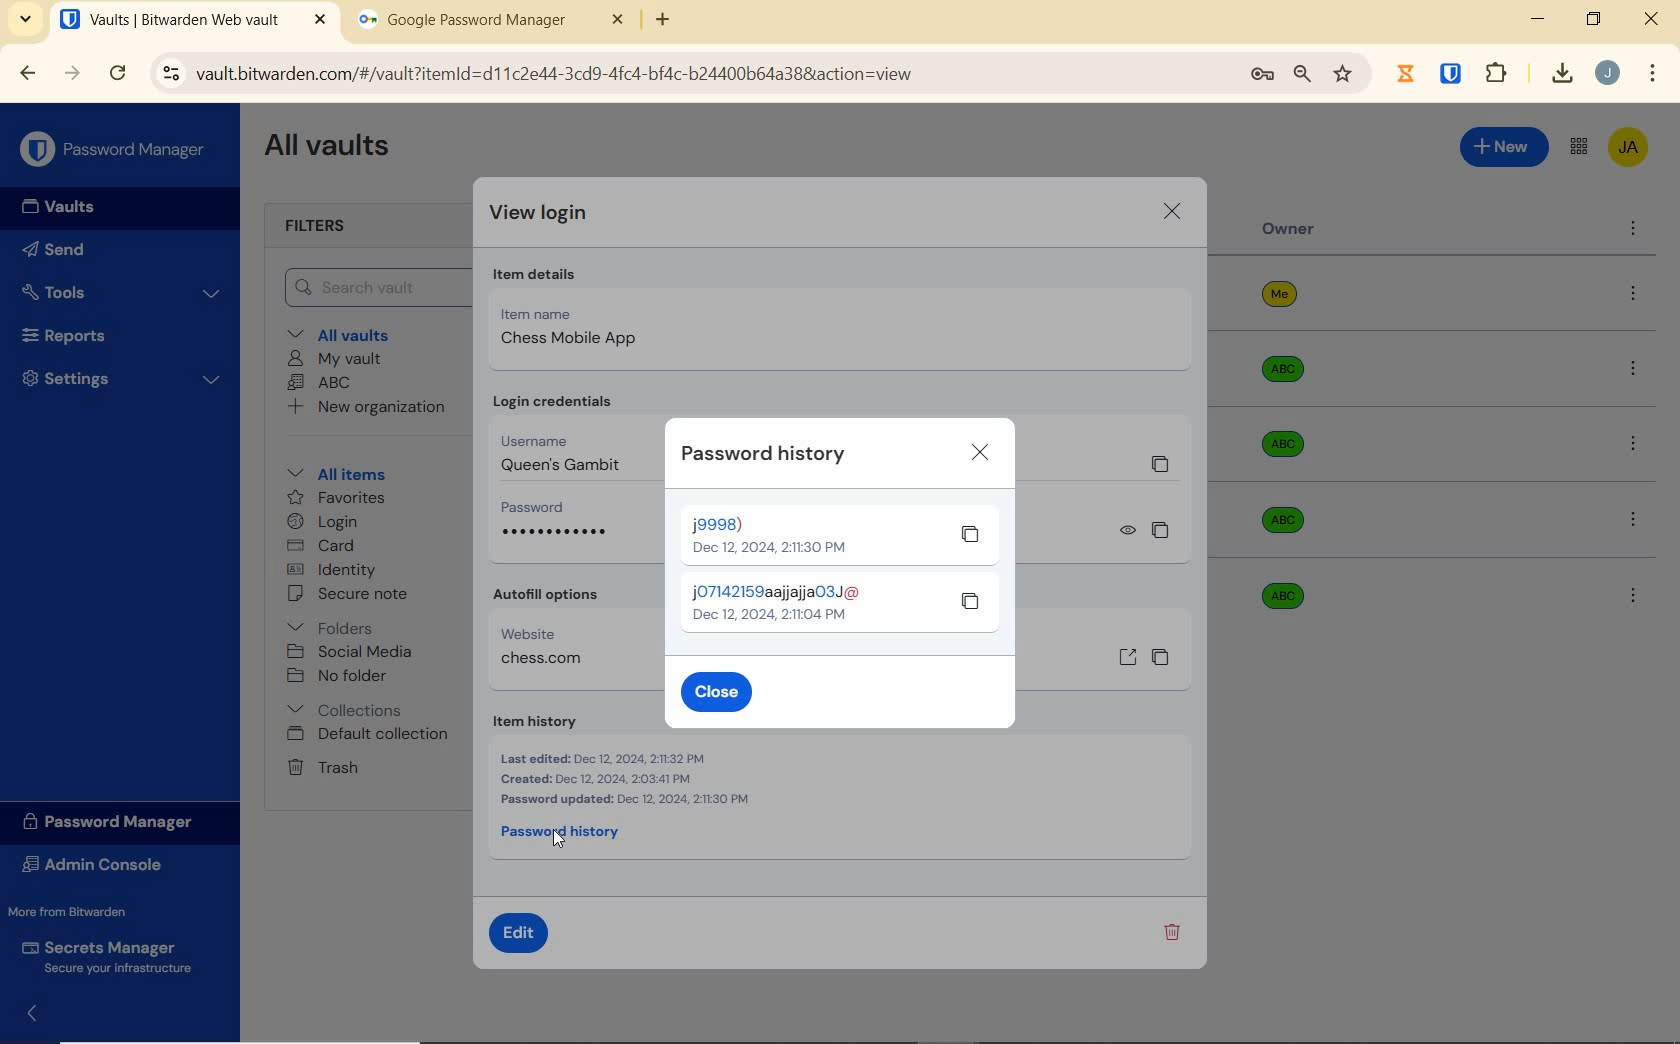 The image size is (1680, 1044). I want to click on view login, so click(538, 213).